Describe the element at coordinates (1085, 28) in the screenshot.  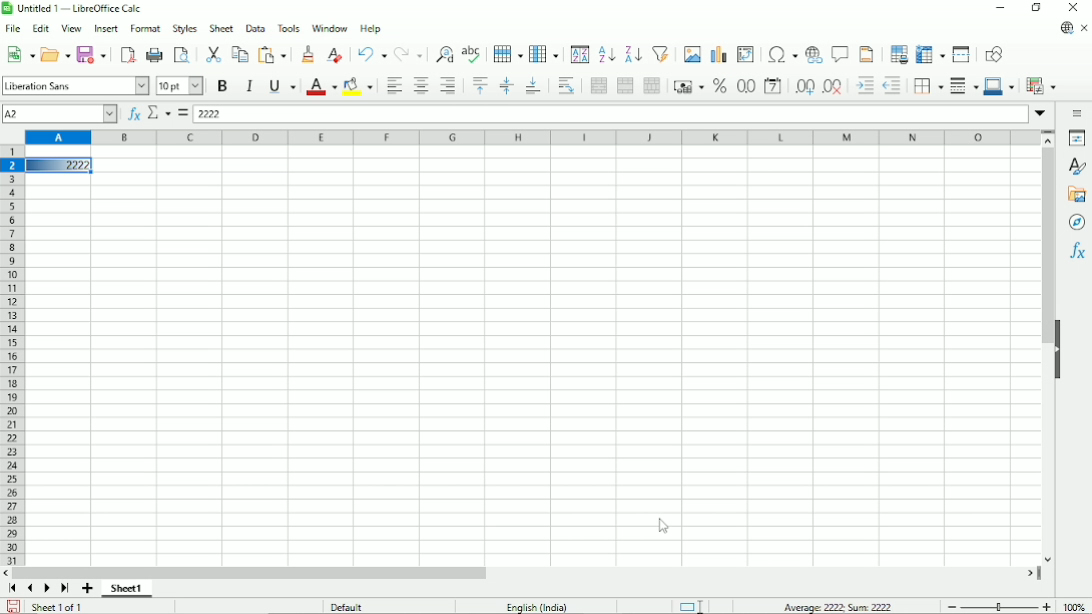
I see `Close document` at that location.